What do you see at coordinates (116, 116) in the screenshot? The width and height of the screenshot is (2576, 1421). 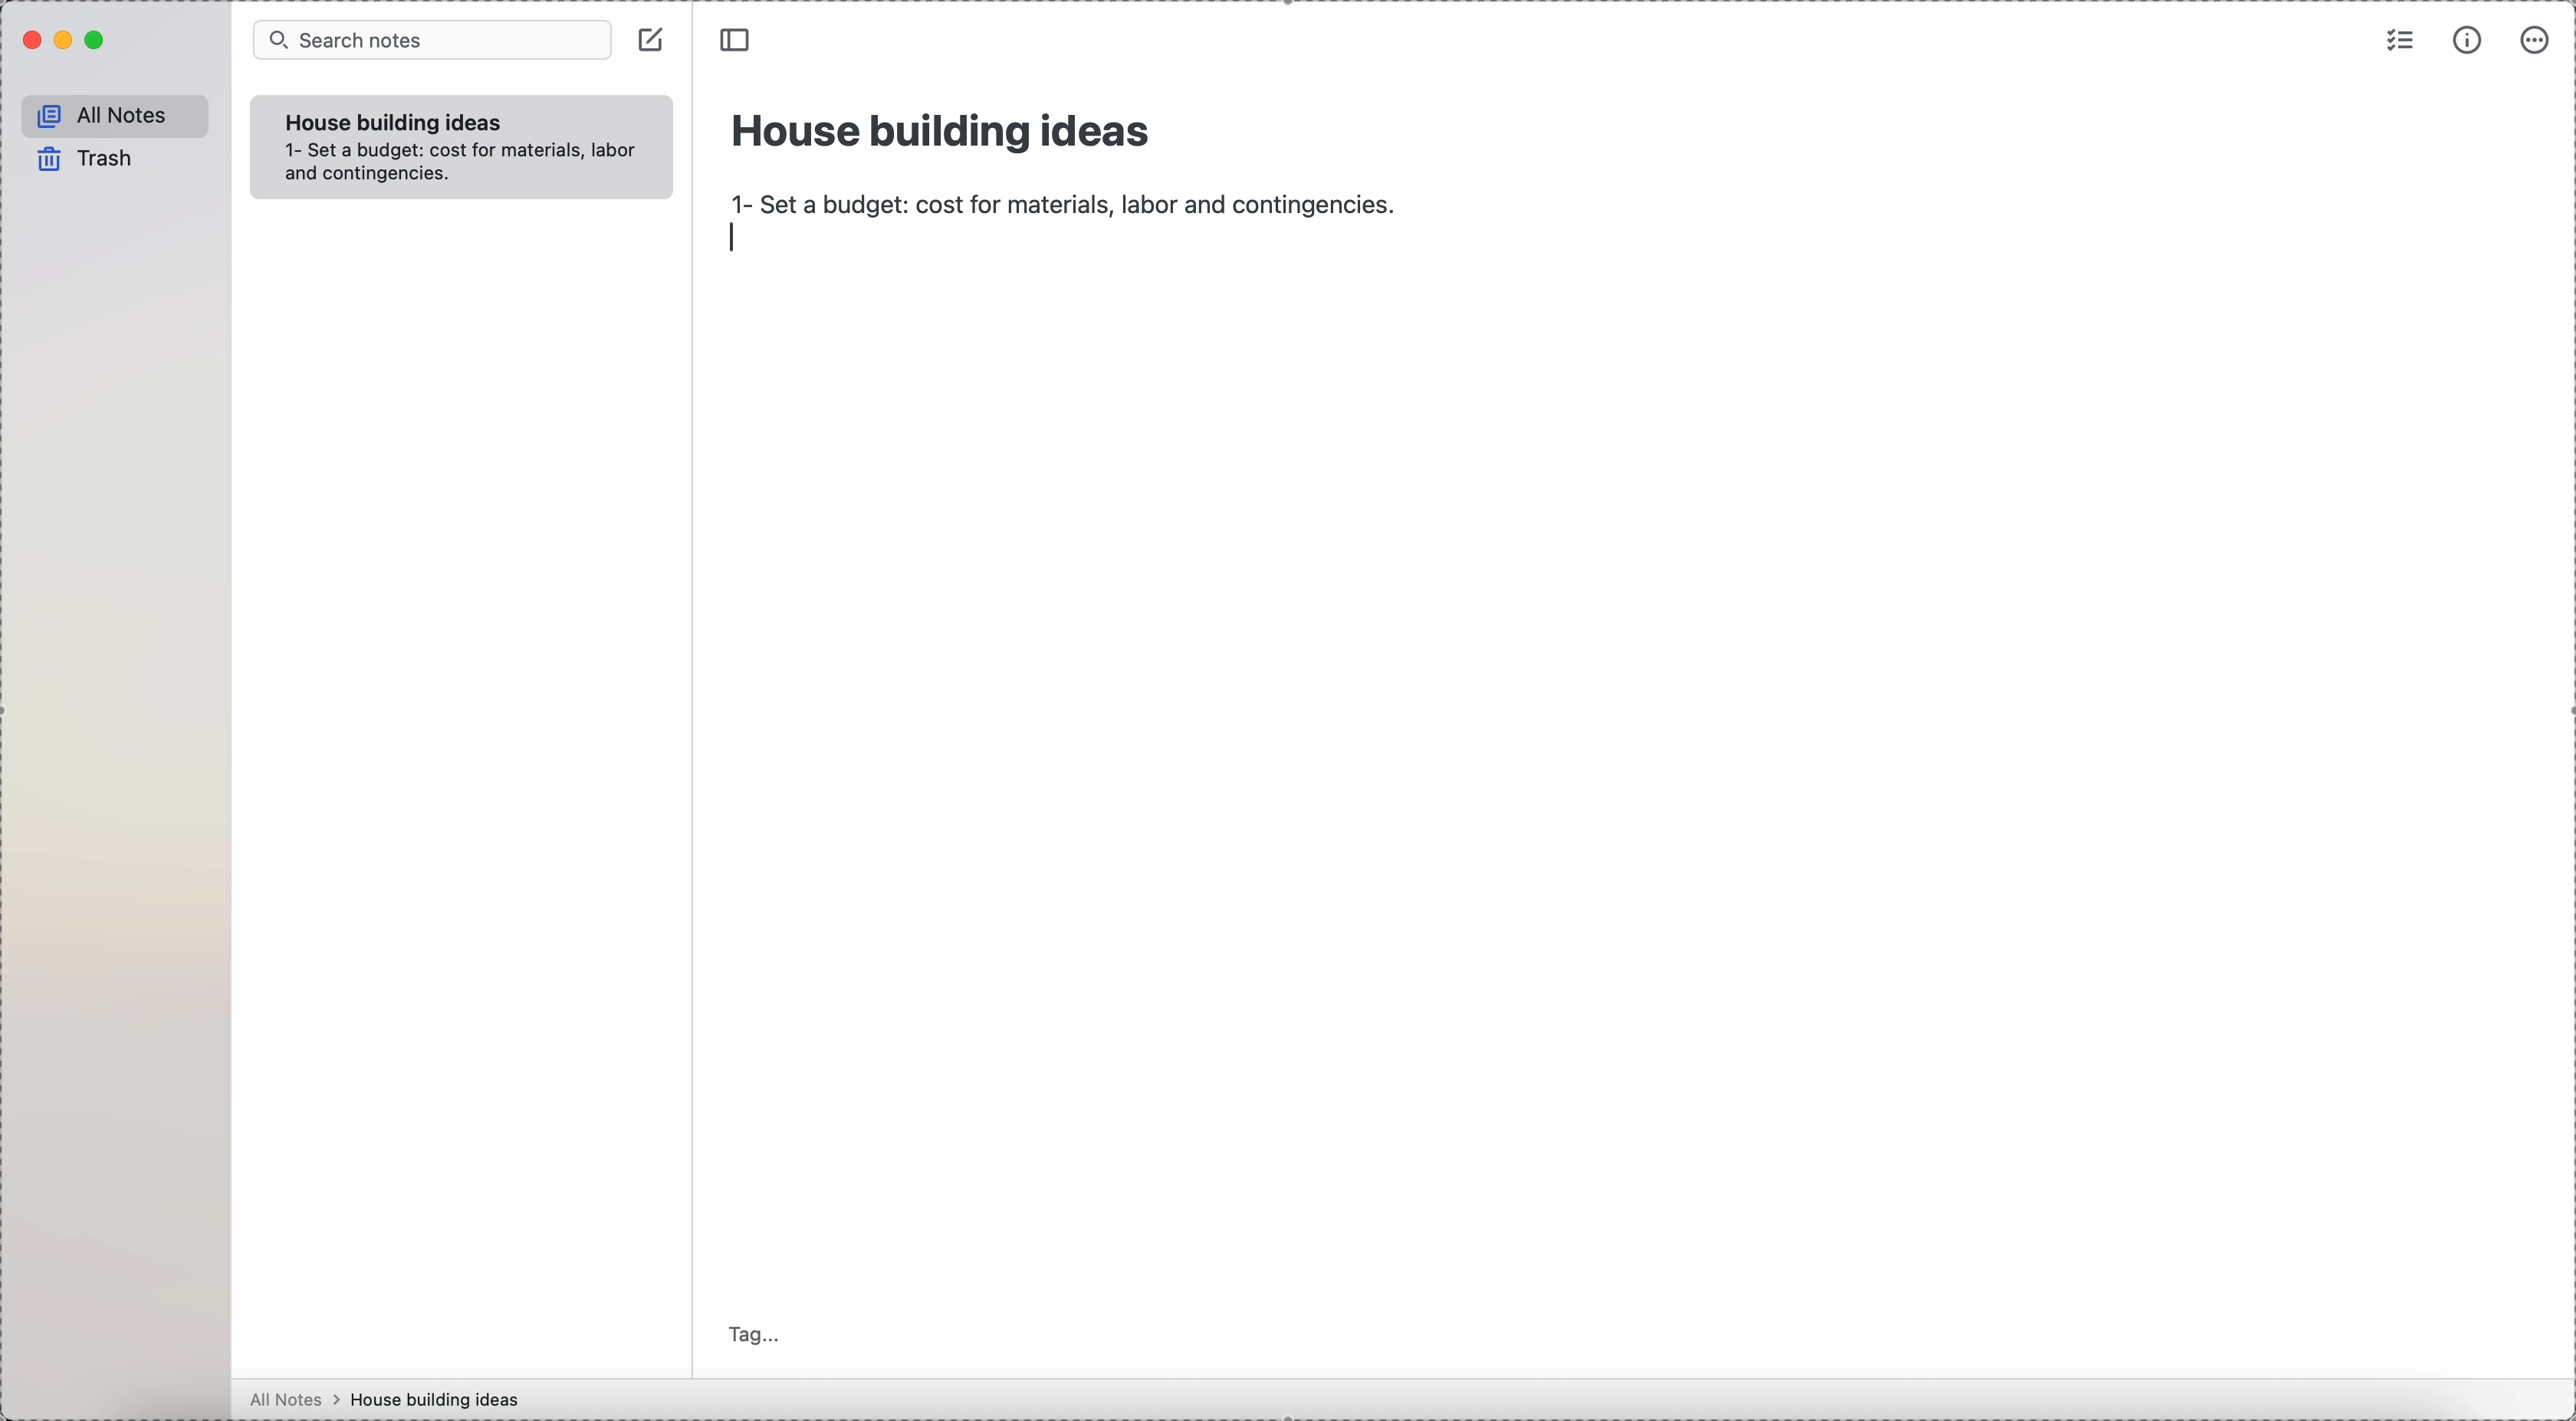 I see `all notes` at bounding box center [116, 116].